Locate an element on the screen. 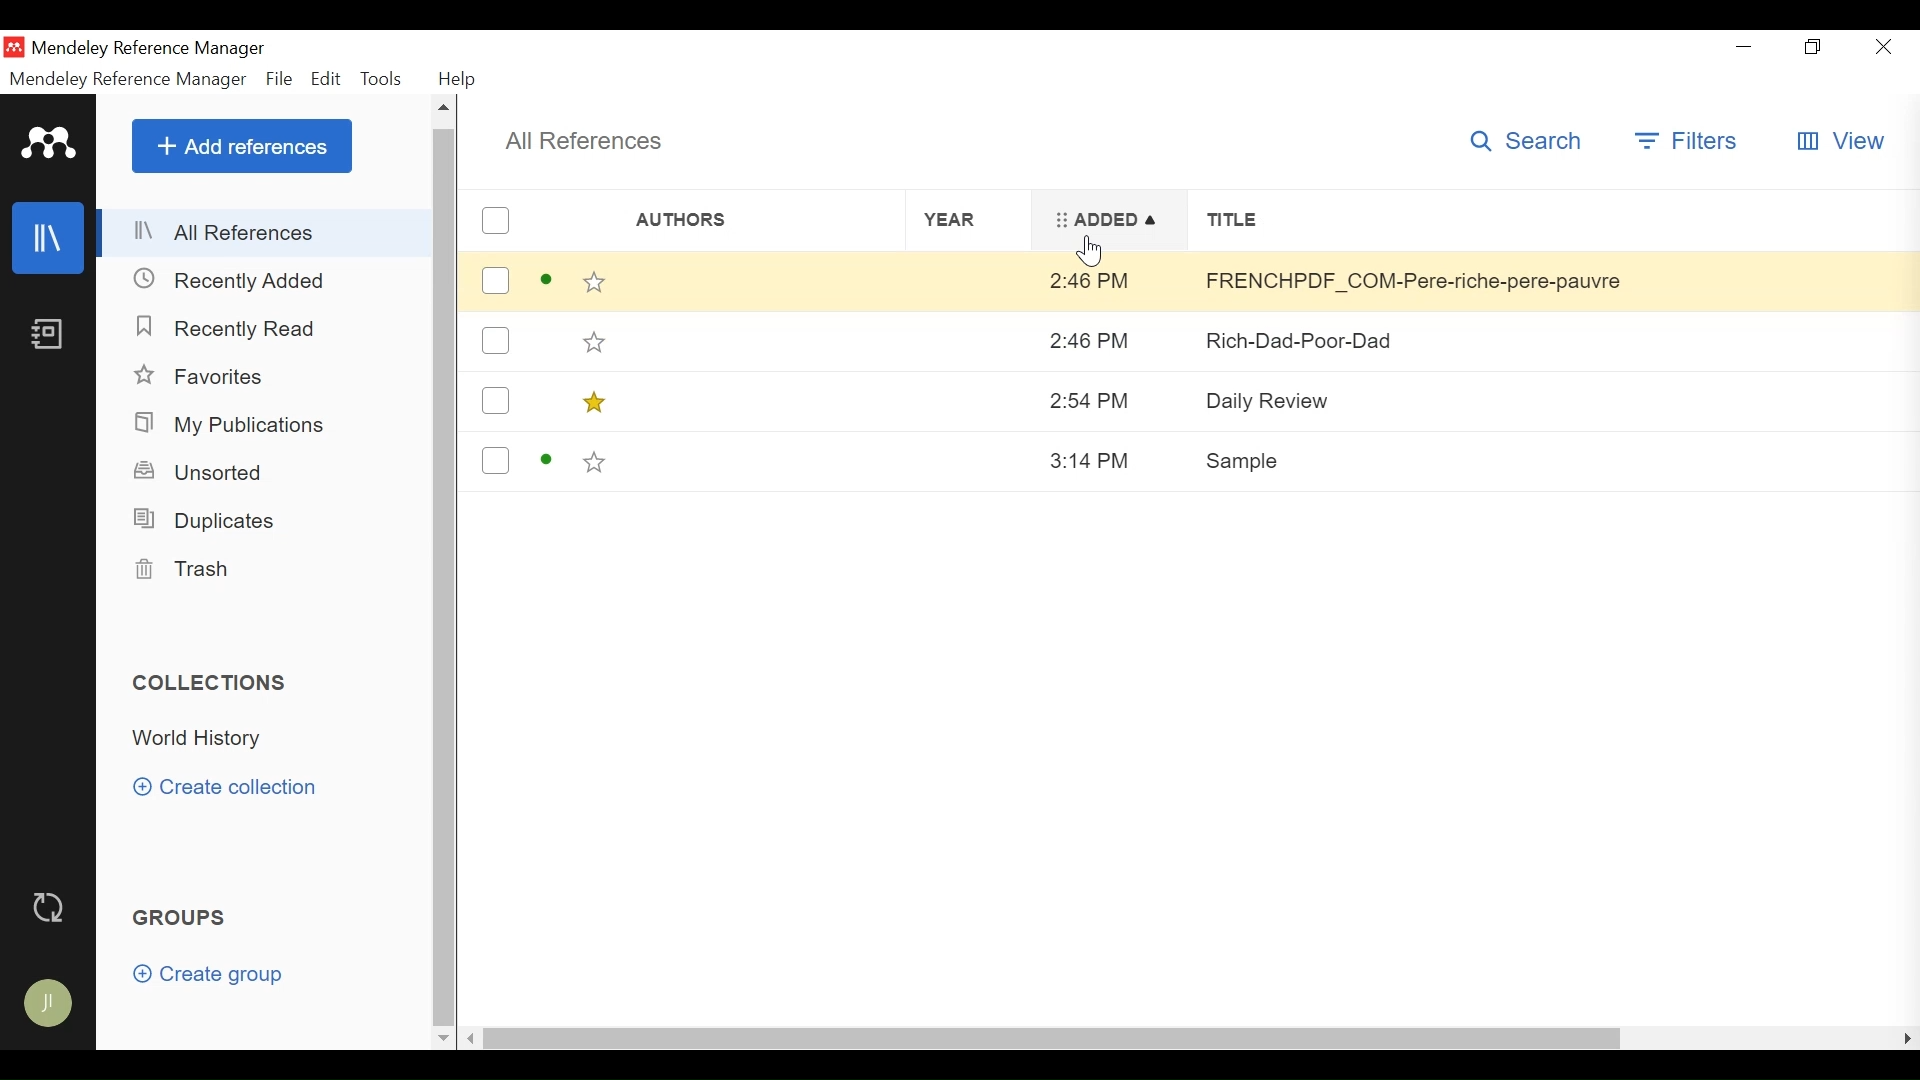 This screenshot has width=1920, height=1080. Trash is located at coordinates (190, 569).